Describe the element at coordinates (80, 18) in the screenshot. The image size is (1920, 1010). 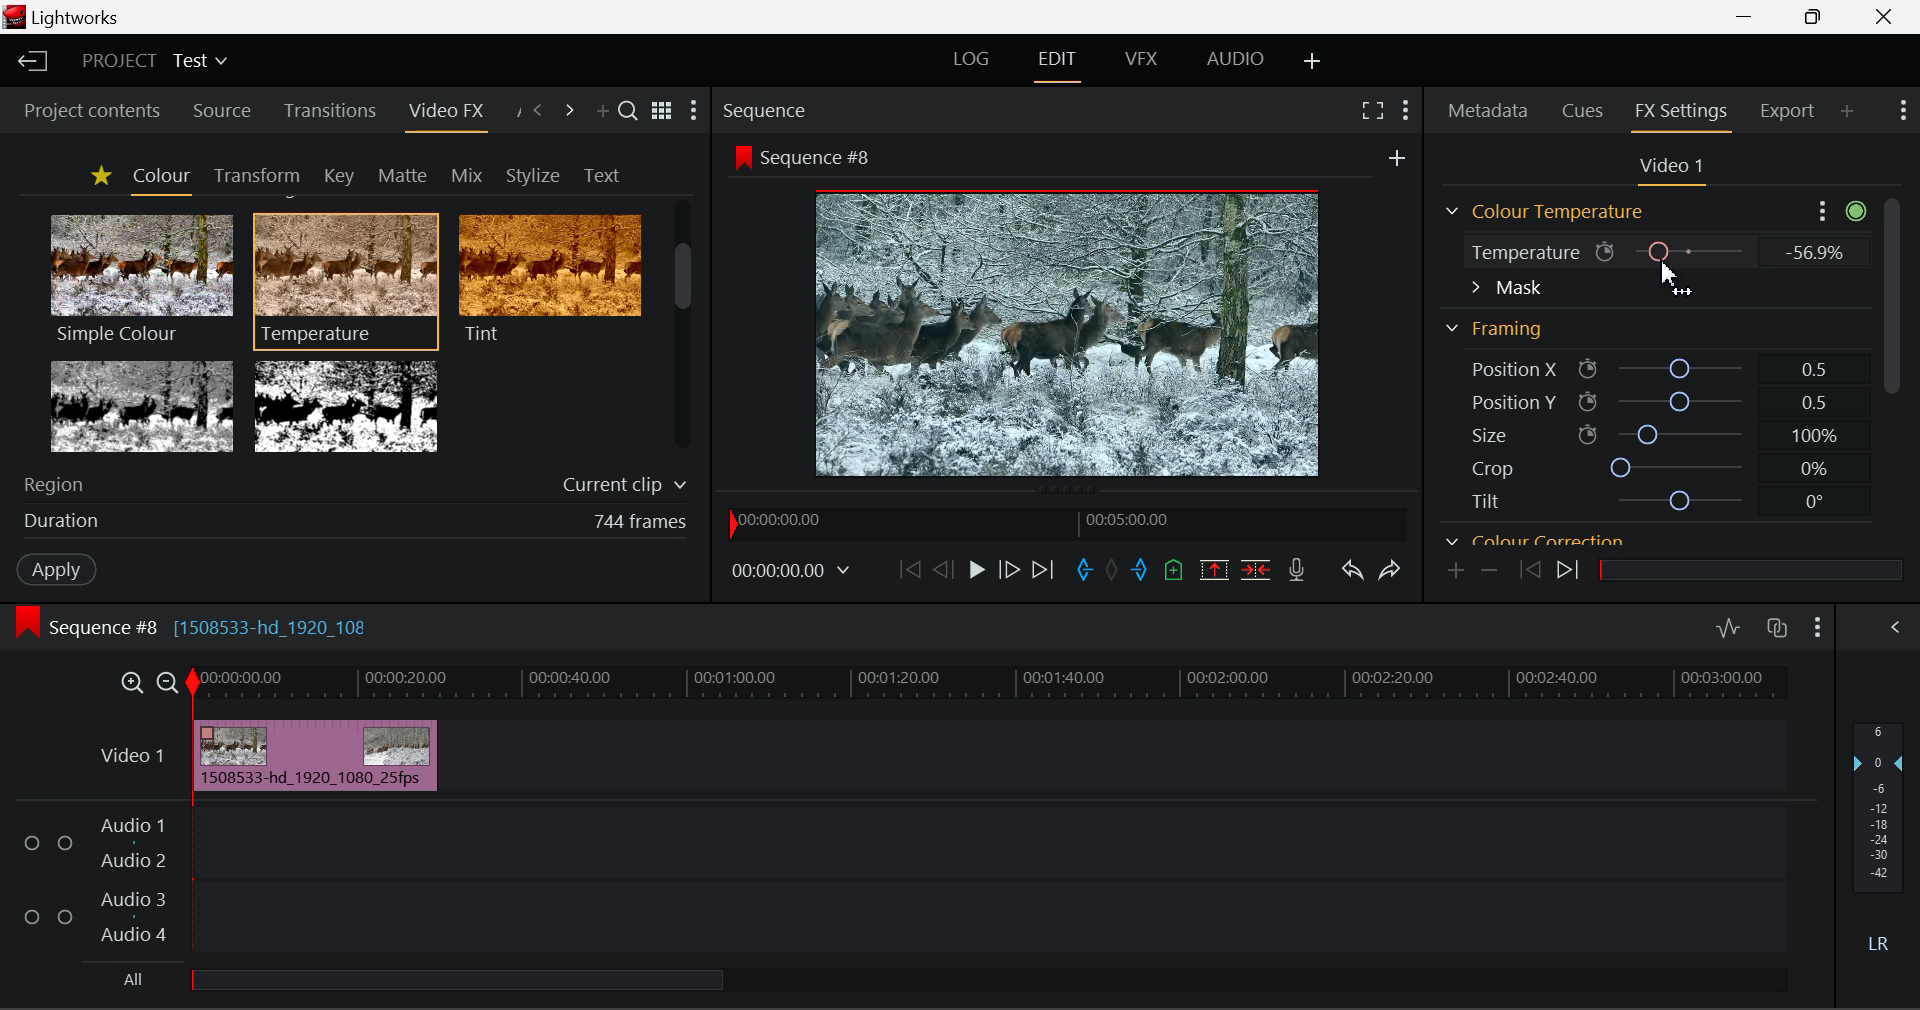
I see `Lightworks` at that location.